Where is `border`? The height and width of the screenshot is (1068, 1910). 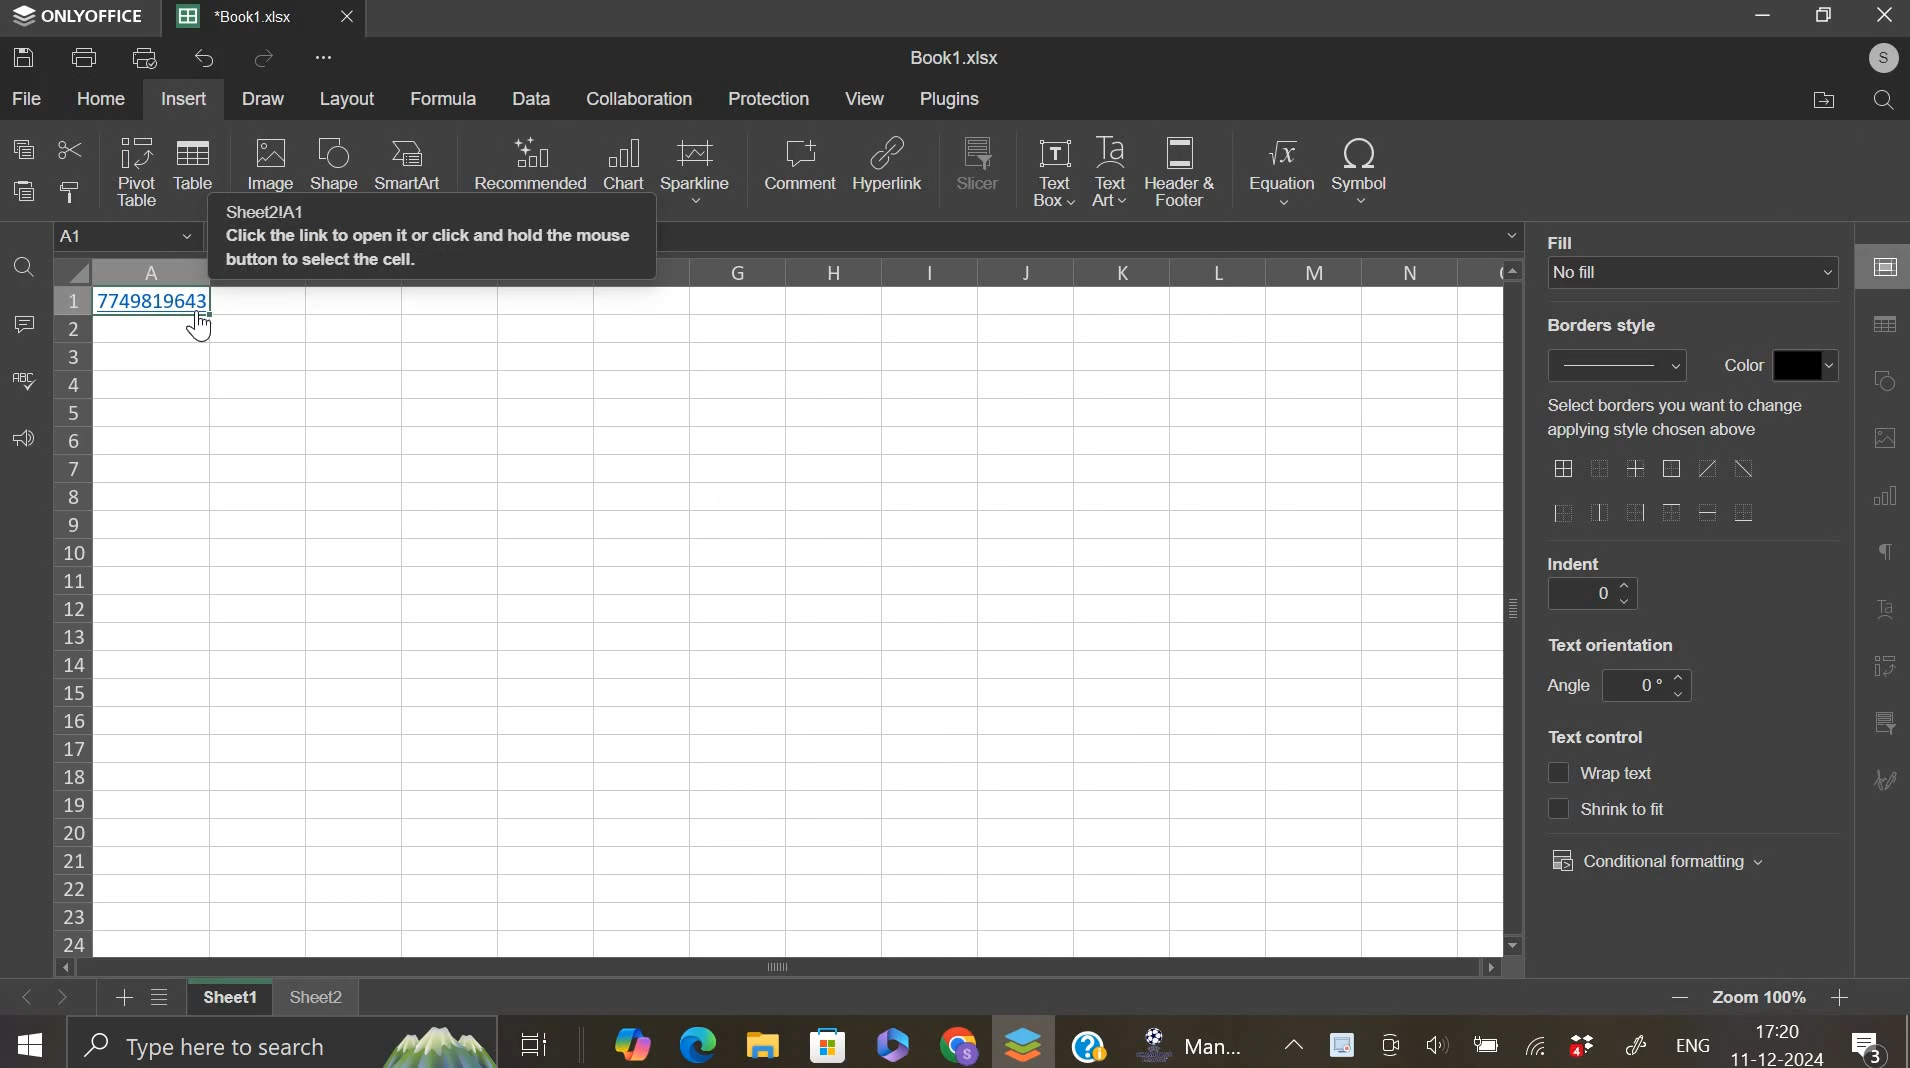 border is located at coordinates (1652, 493).